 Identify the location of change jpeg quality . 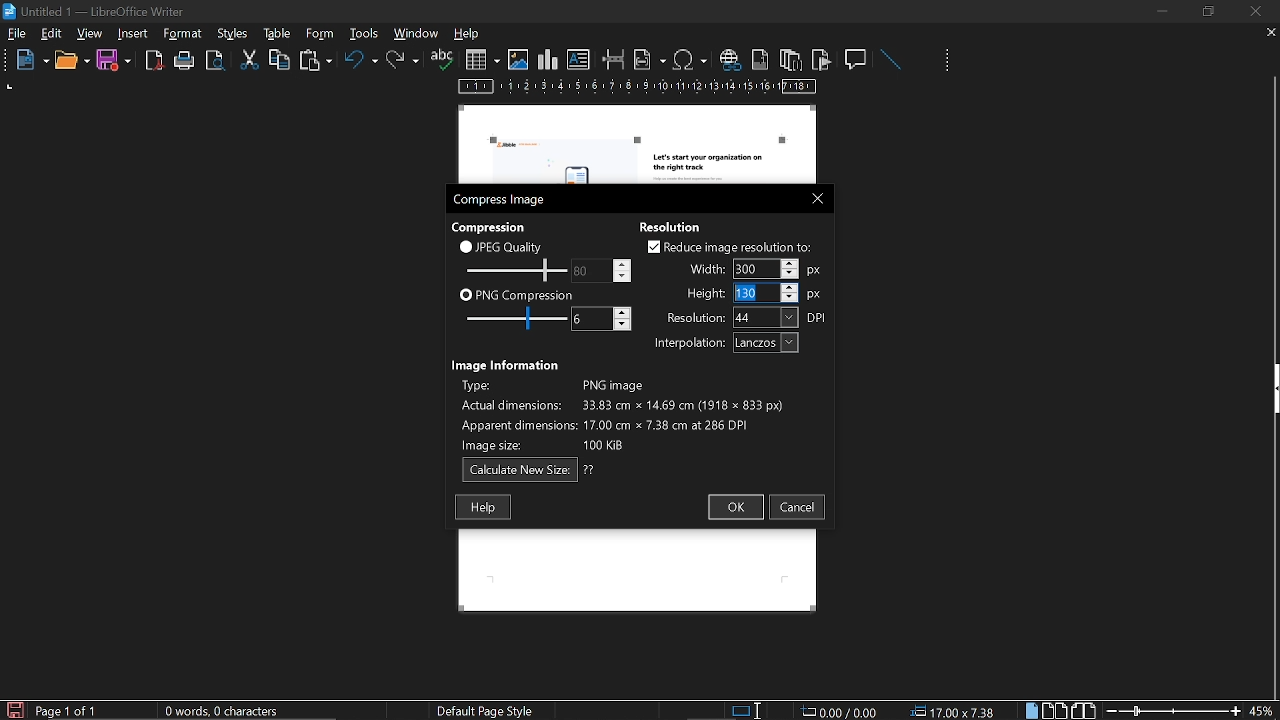
(602, 270).